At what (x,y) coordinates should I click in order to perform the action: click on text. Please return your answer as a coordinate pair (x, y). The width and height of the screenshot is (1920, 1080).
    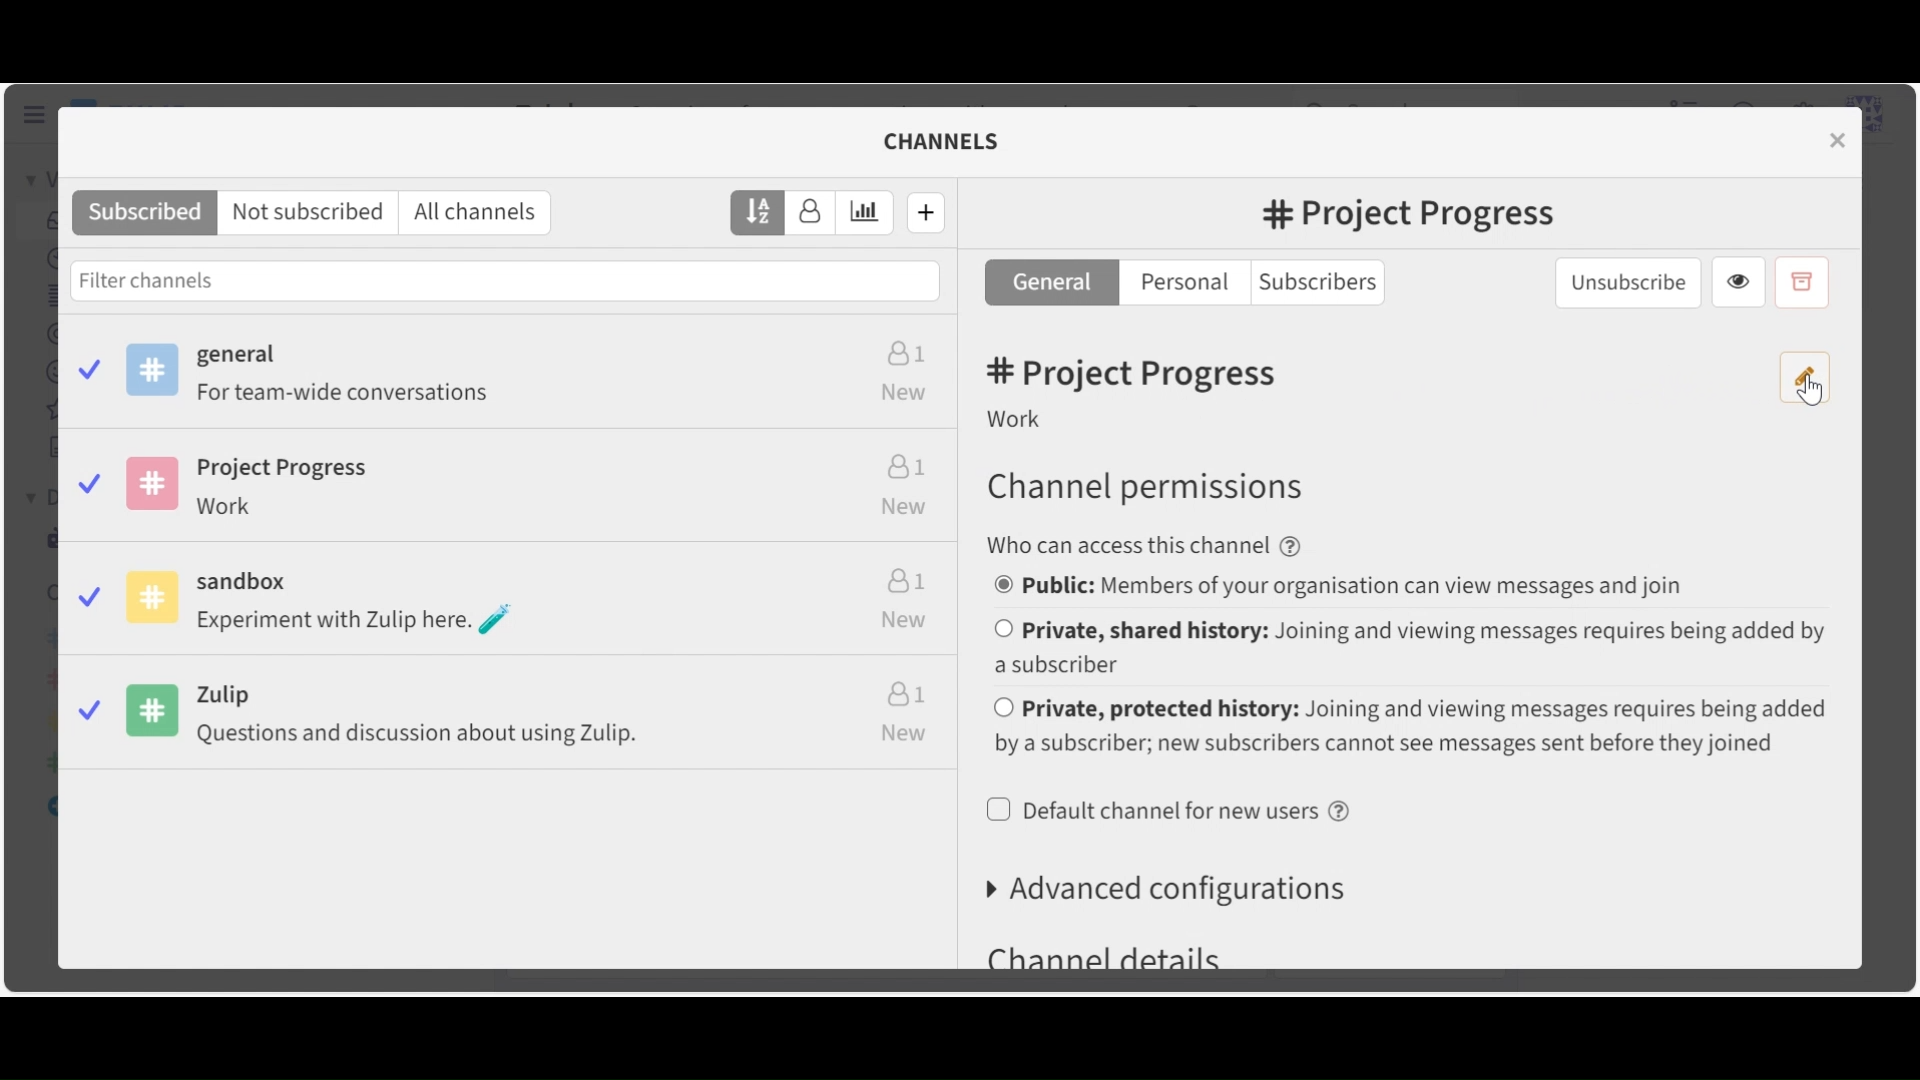
    Looking at the image, I should click on (1174, 545).